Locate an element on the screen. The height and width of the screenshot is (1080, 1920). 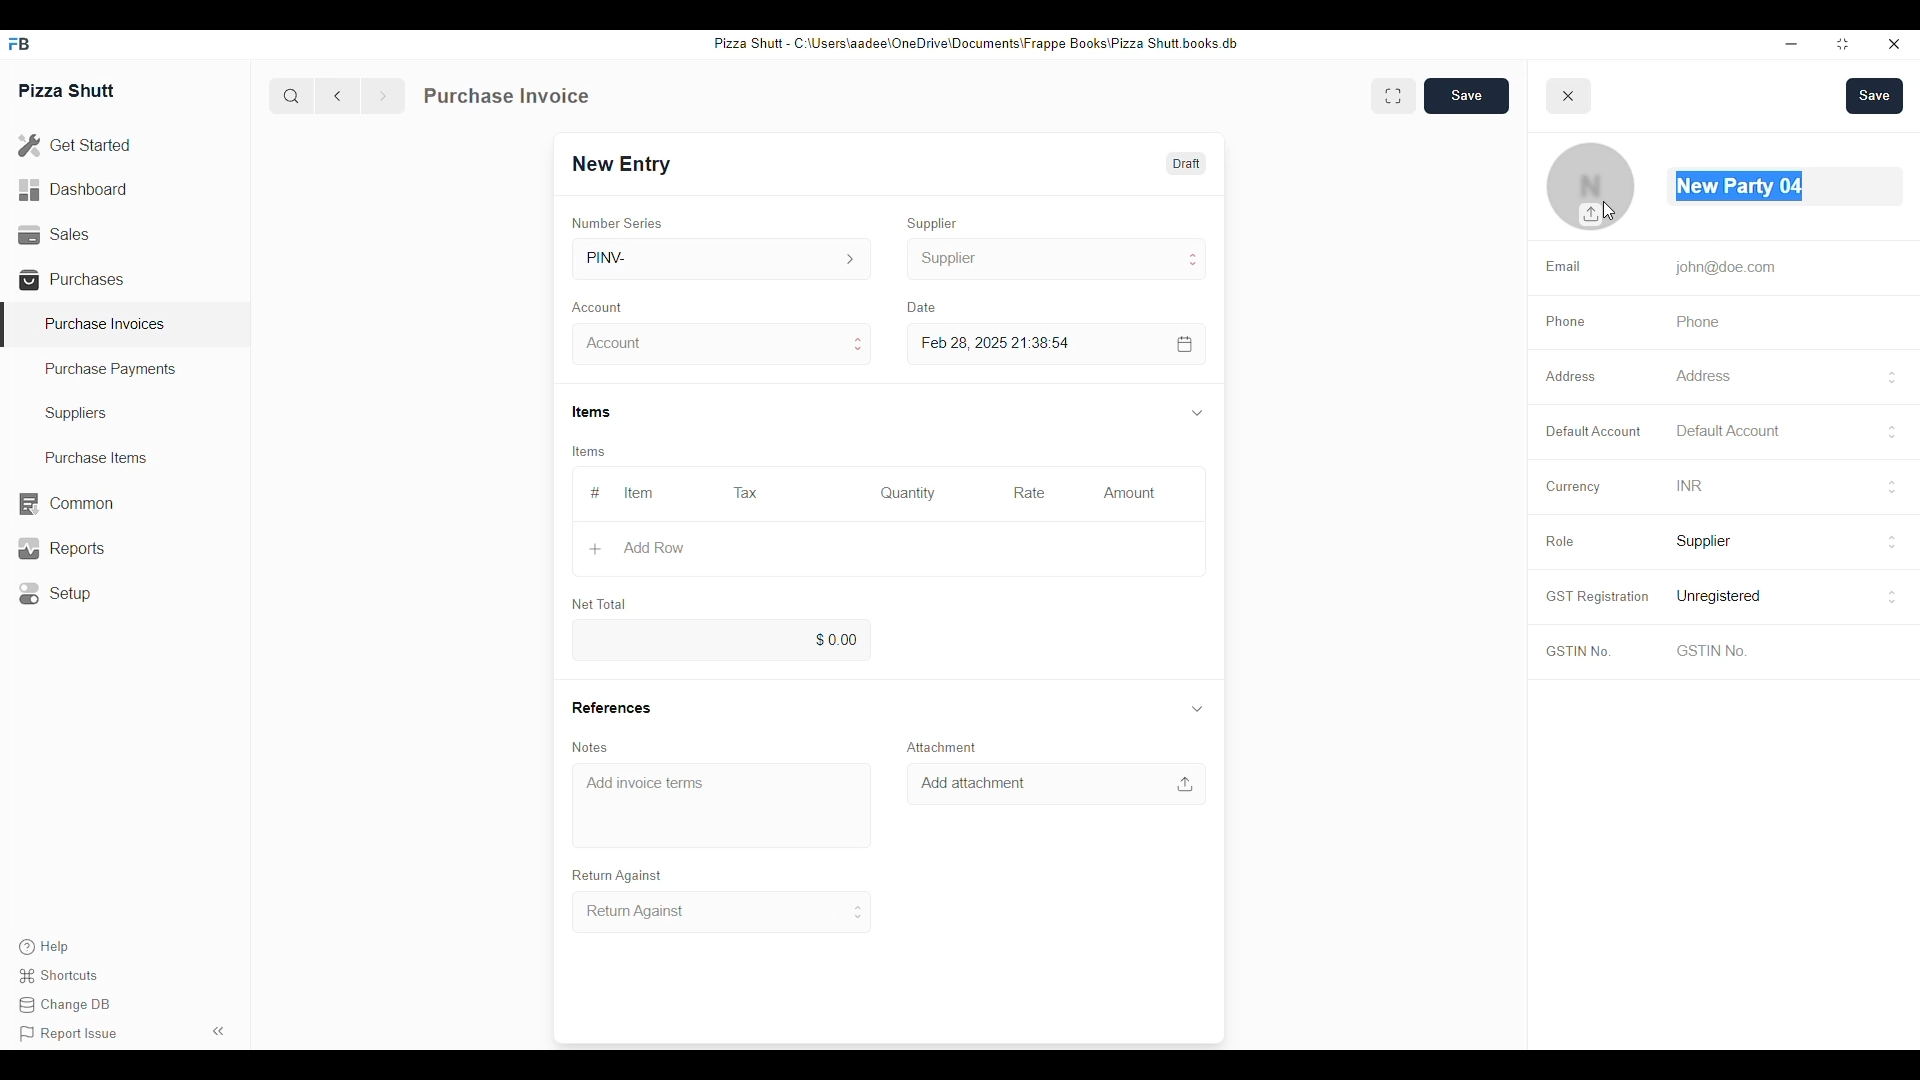
Phone is located at coordinates (1693, 322).